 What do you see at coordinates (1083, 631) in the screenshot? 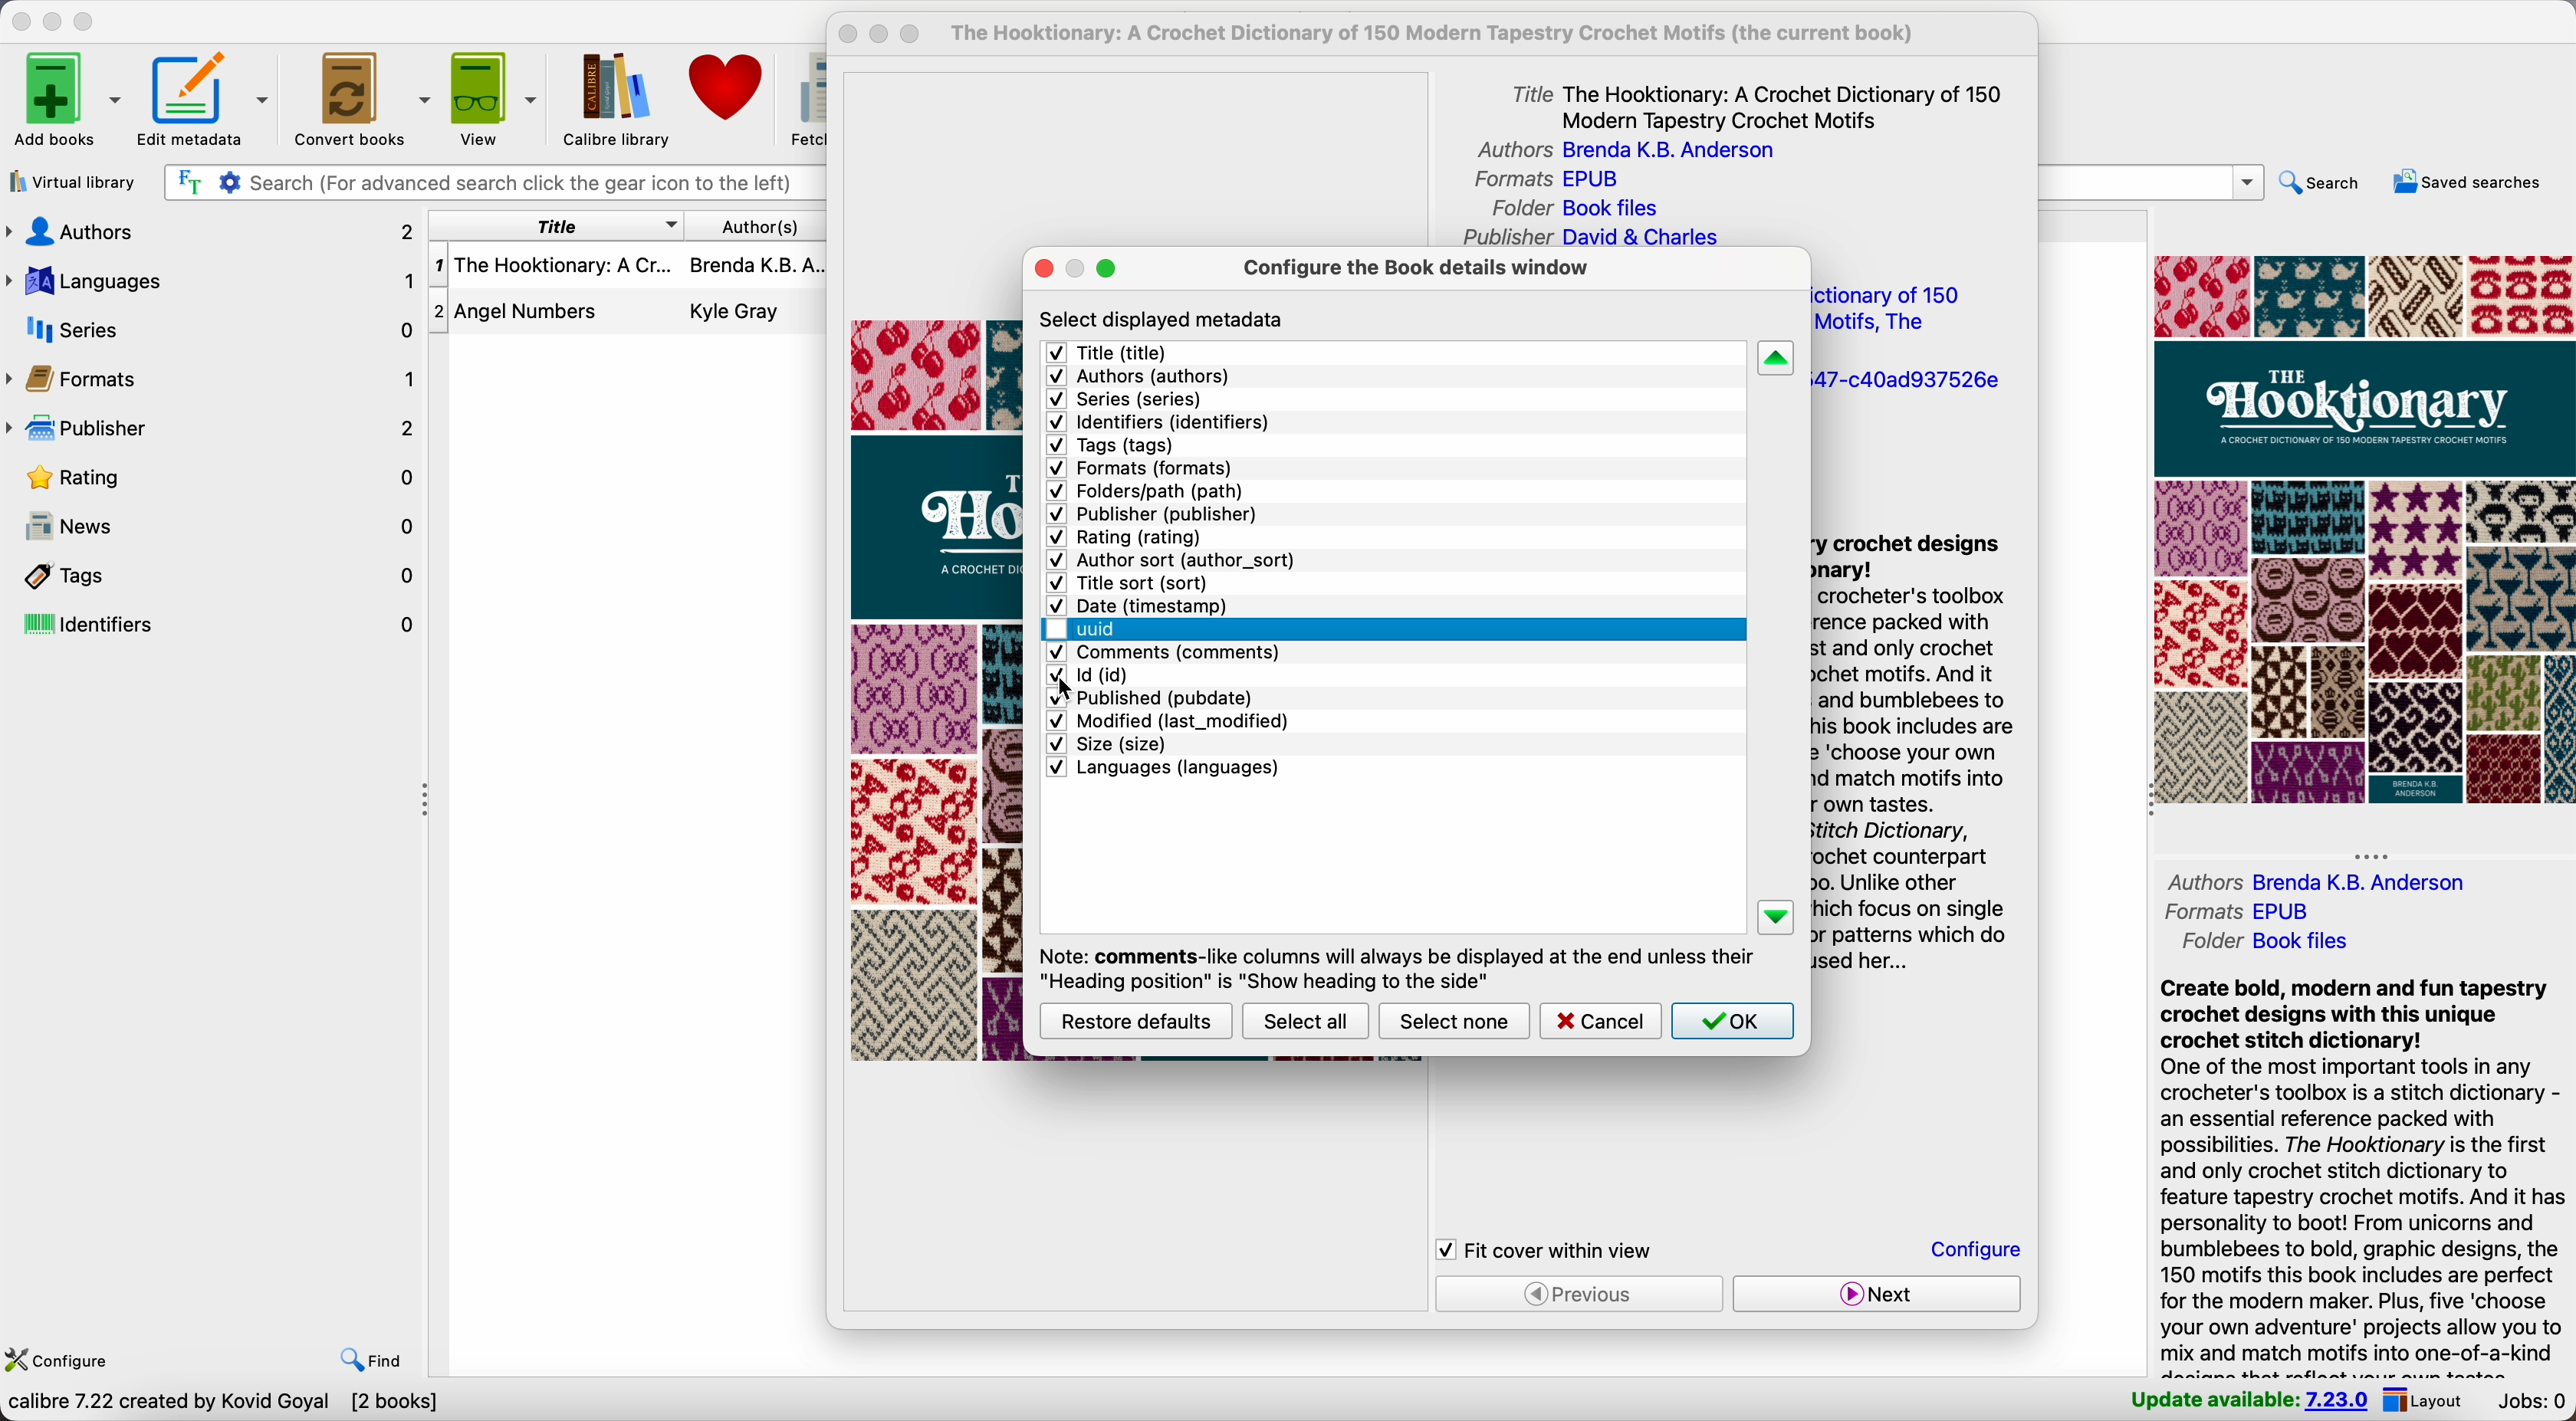
I see `click on uuid` at bounding box center [1083, 631].